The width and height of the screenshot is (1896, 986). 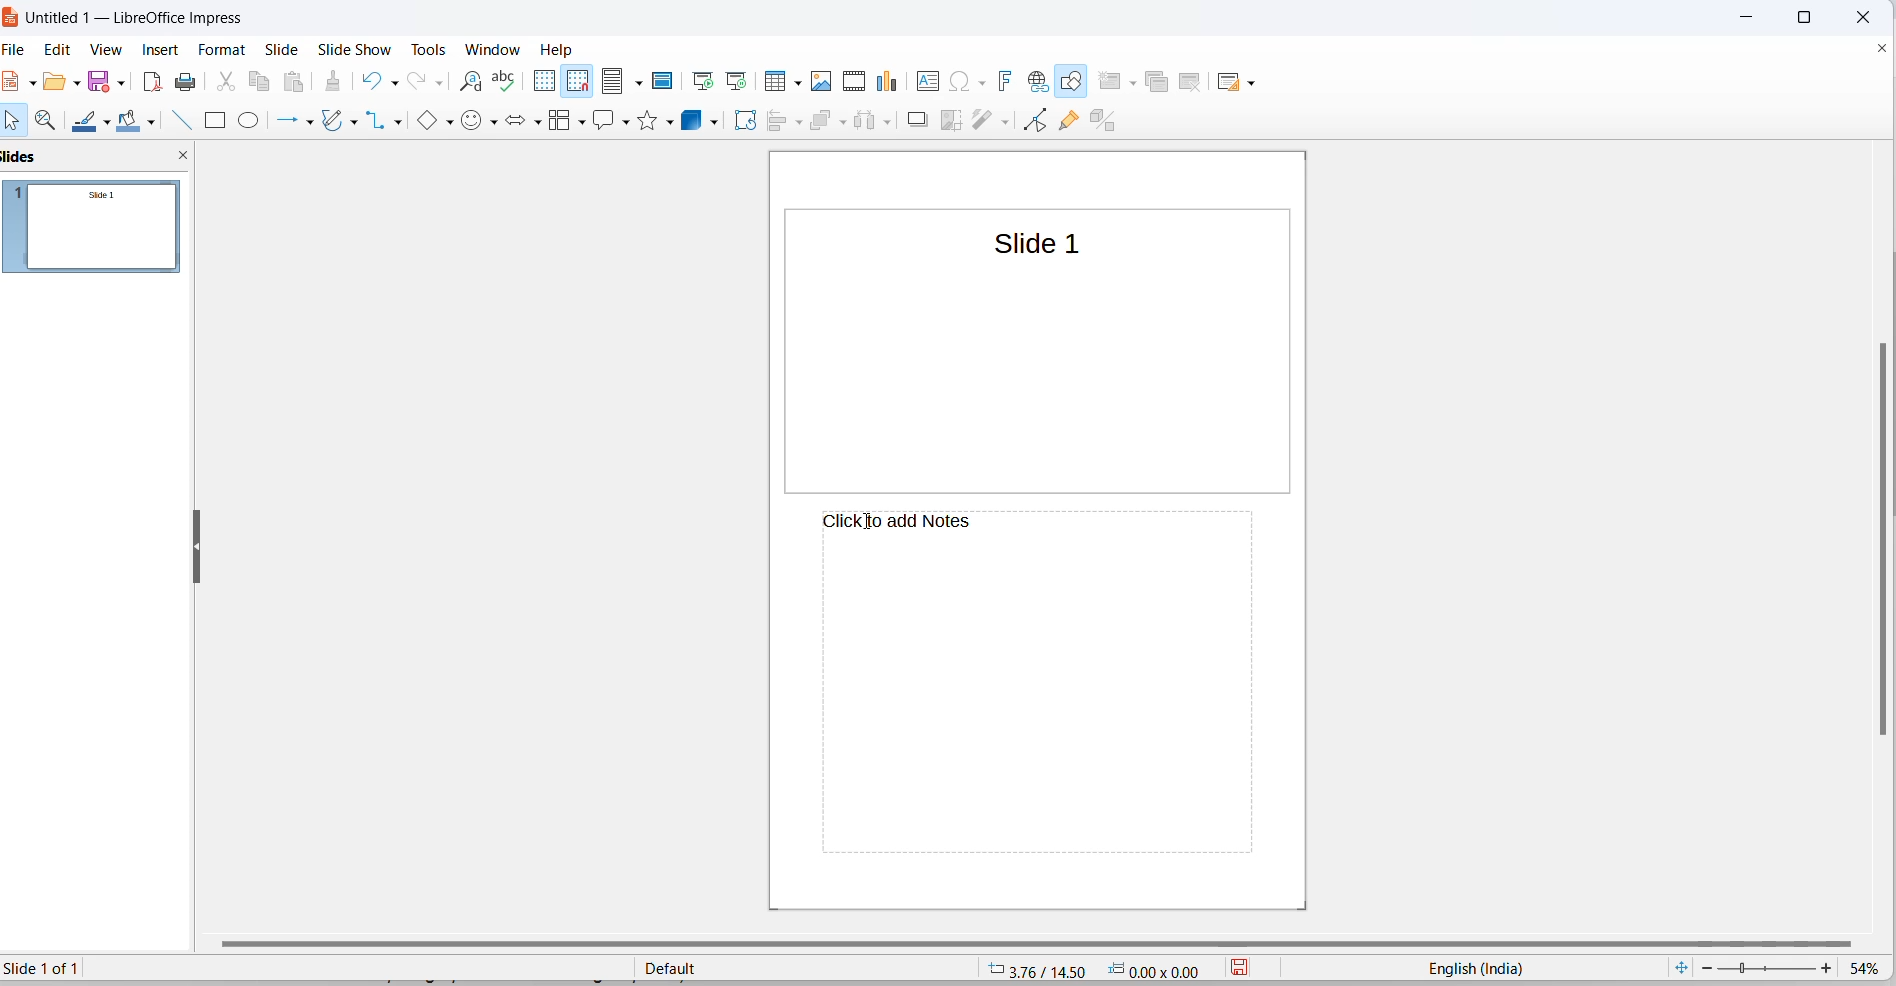 What do you see at coordinates (1041, 375) in the screenshot?
I see `slide canvas` at bounding box center [1041, 375].